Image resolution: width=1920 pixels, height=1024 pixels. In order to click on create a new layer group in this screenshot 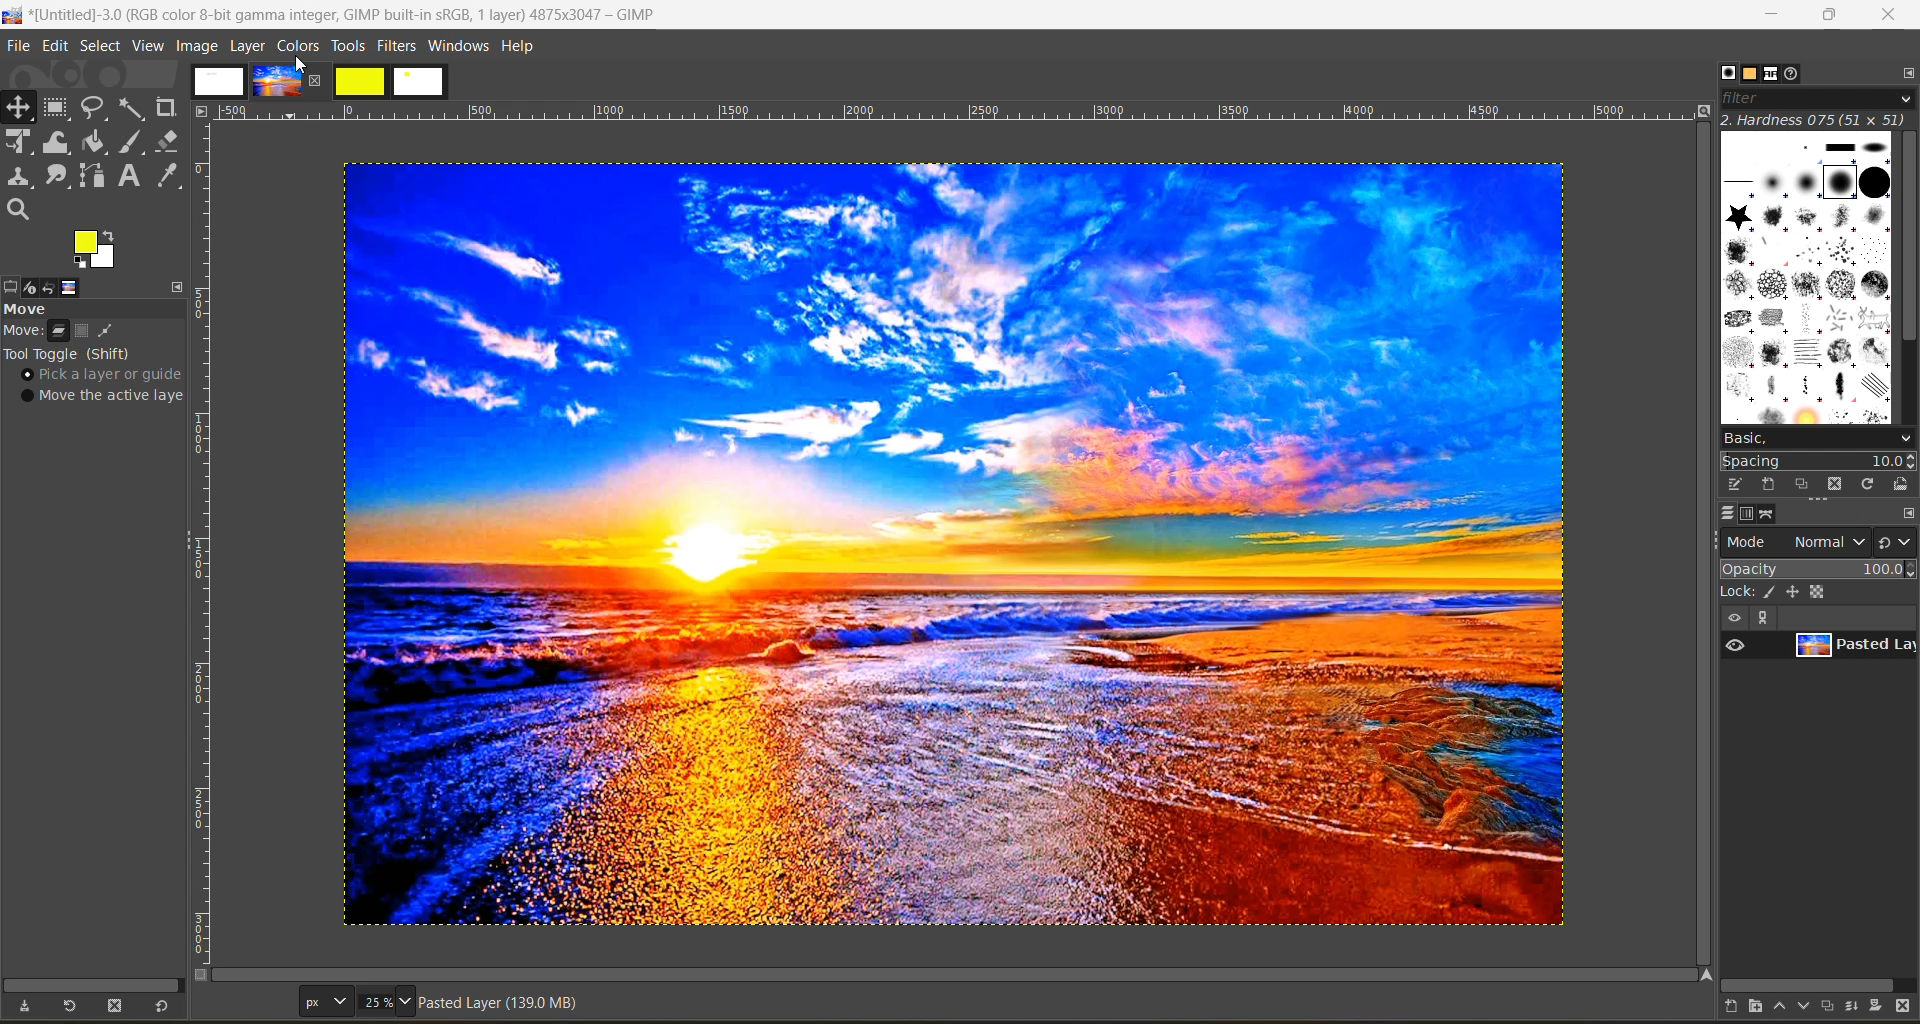, I will do `click(1765, 1008)`.